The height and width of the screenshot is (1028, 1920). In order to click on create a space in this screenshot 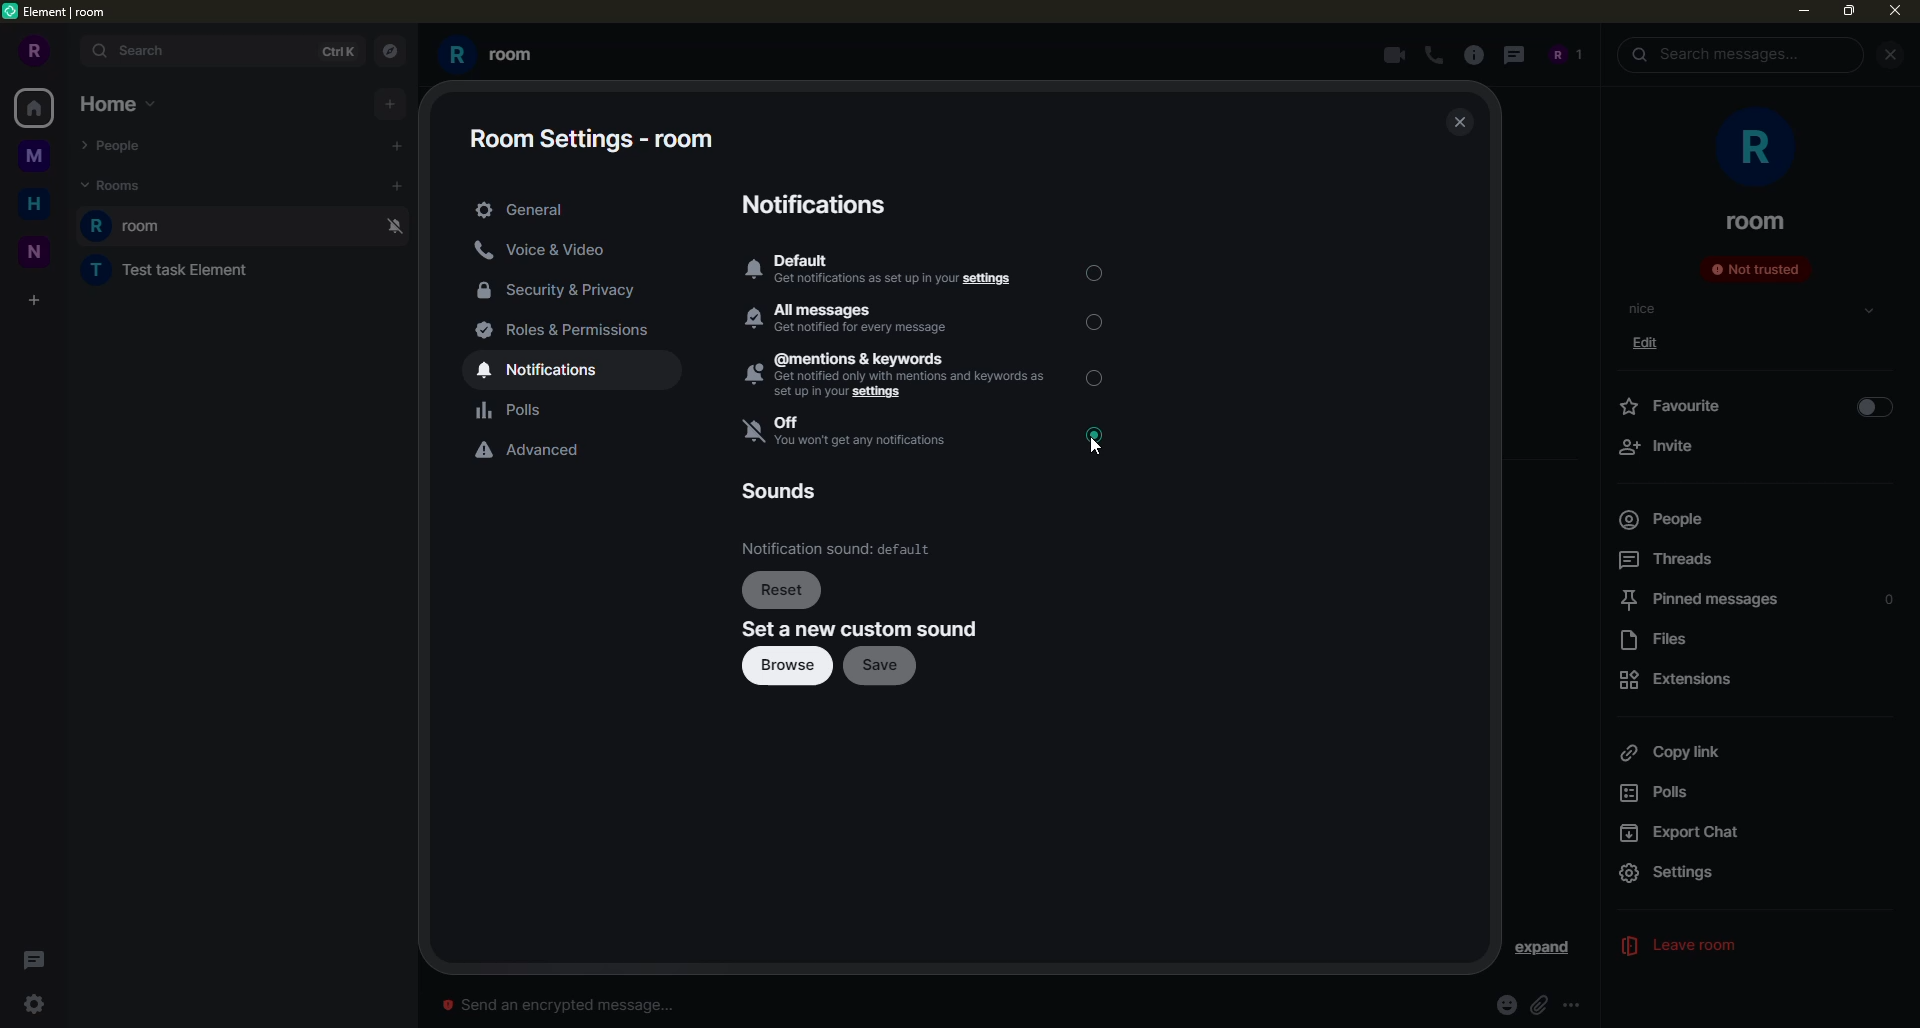, I will do `click(38, 296)`.